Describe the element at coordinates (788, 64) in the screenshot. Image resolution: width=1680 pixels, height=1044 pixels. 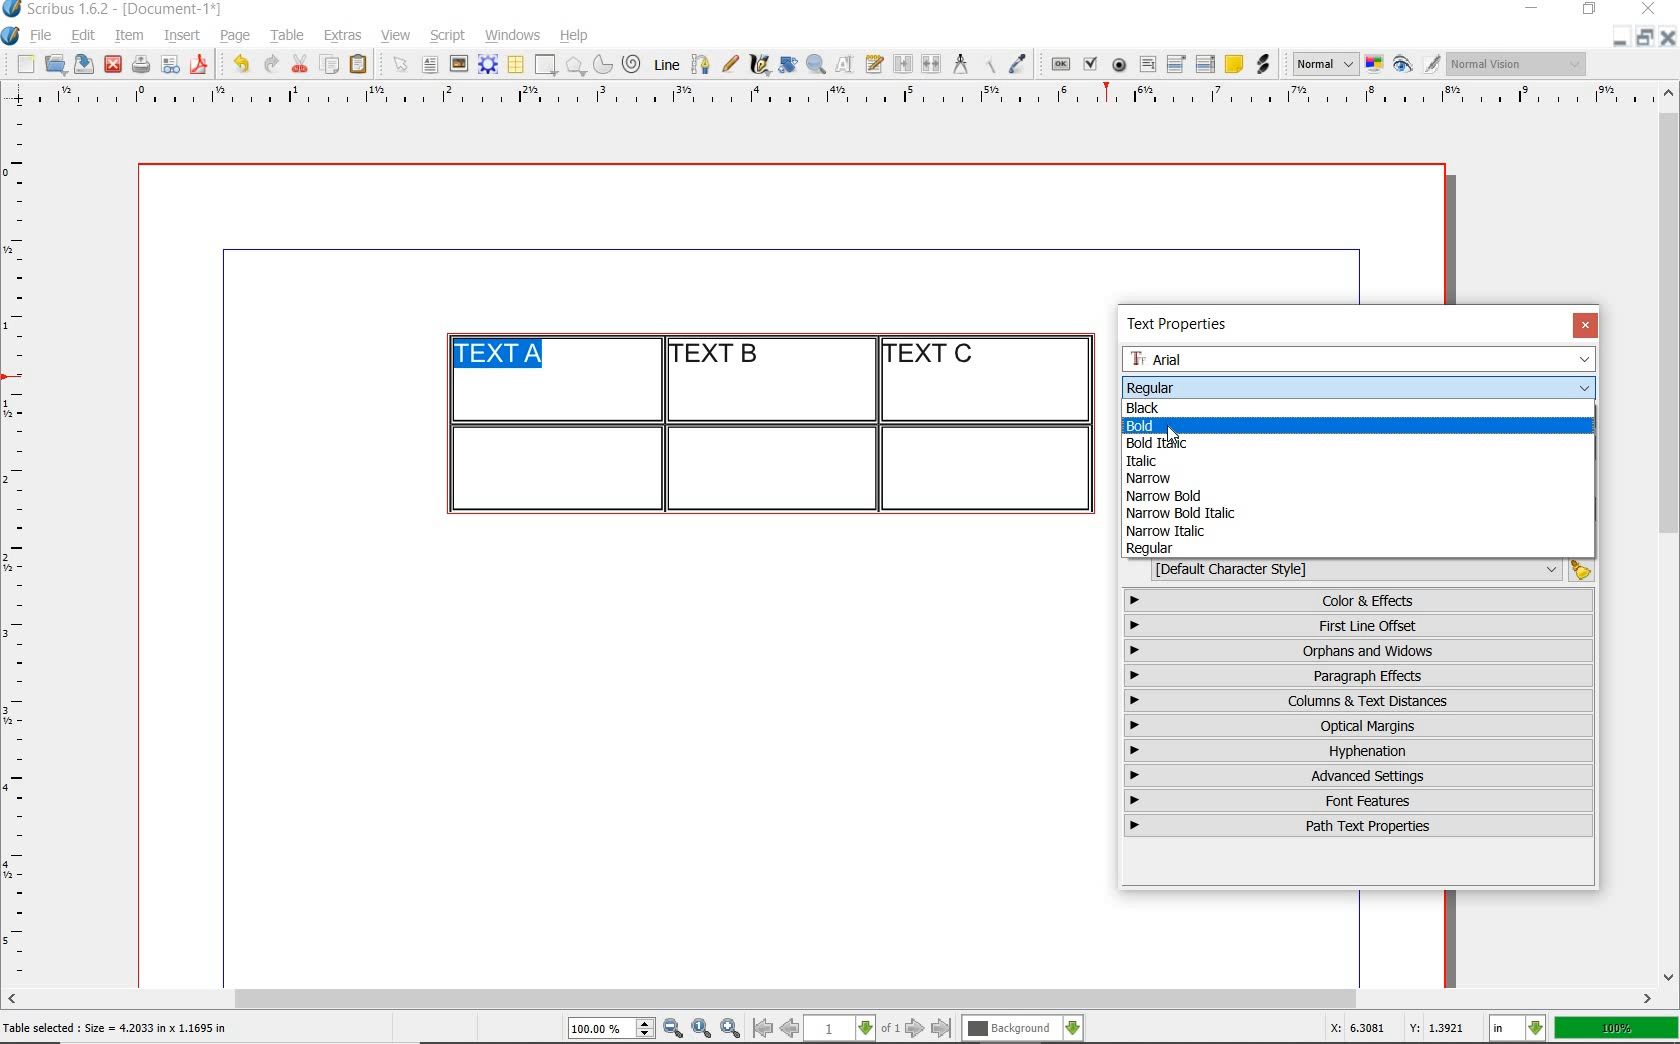
I see `rotate item` at that location.